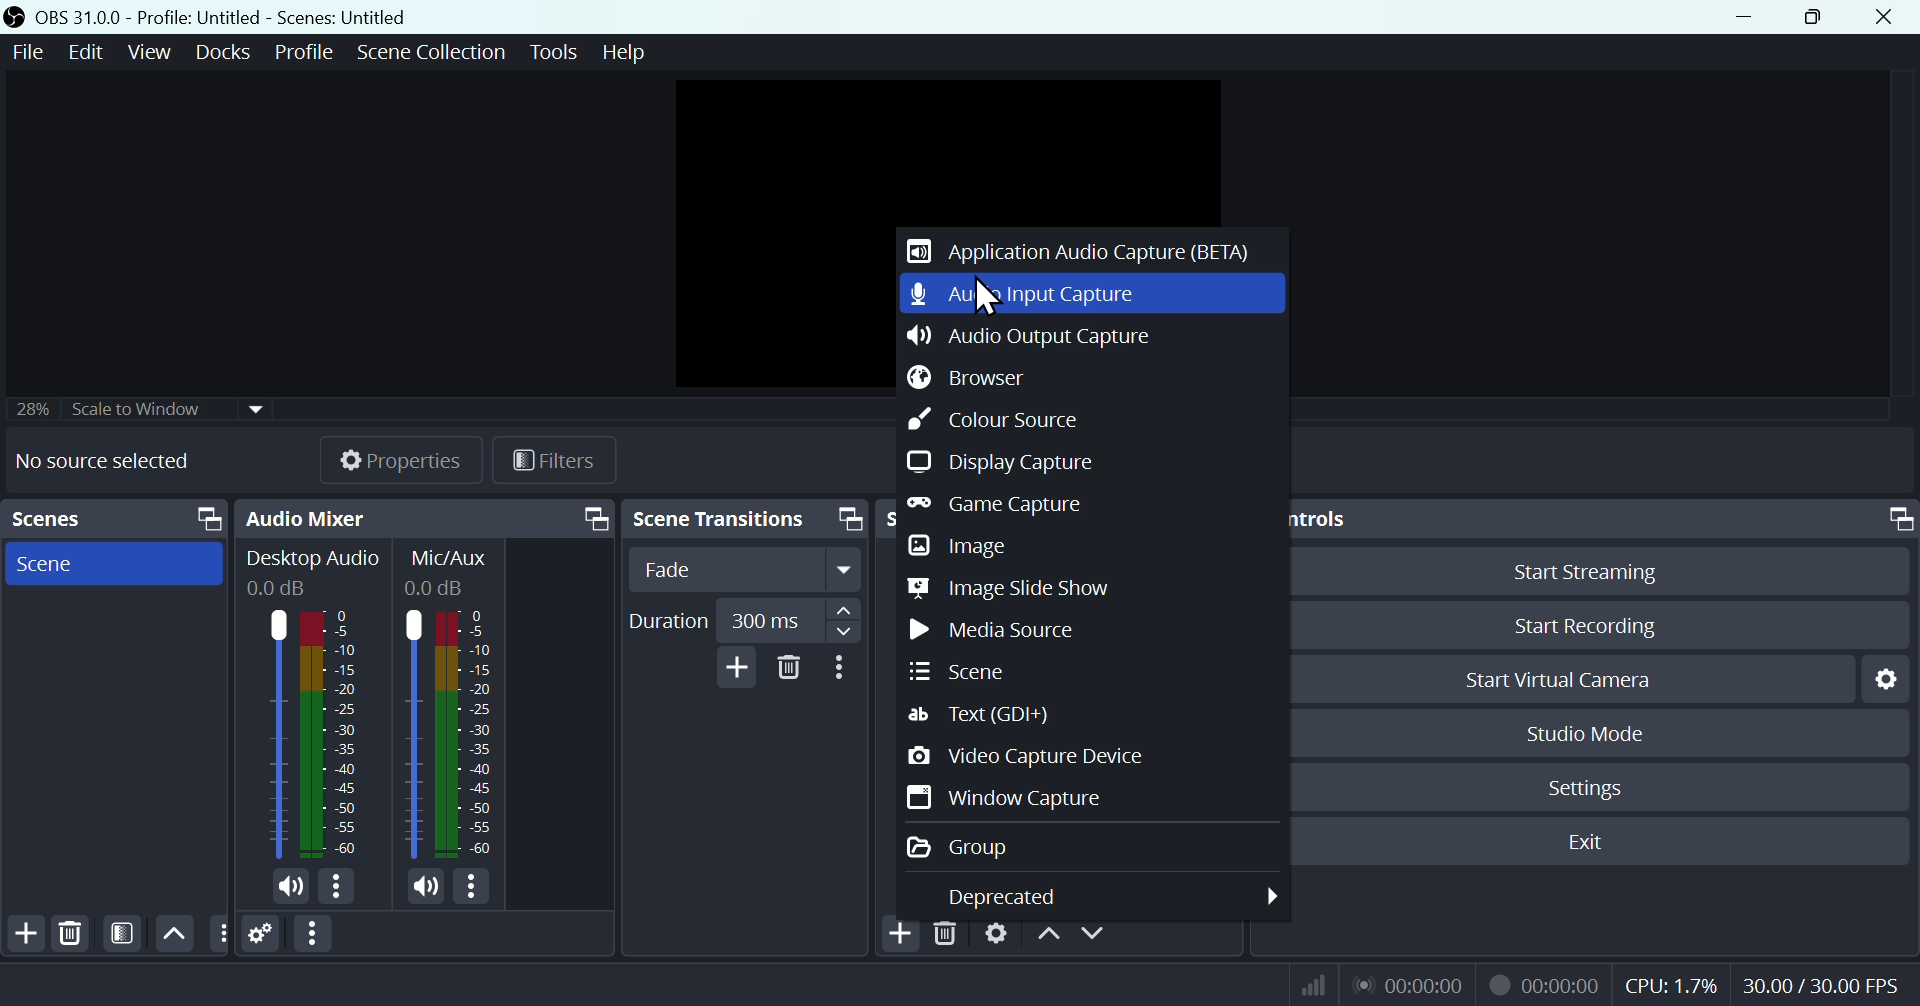 Image resolution: width=1920 pixels, height=1006 pixels. Describe the element at coordinates (1821, 987) in the screenshot. I see `Frame Per Second` at that location.